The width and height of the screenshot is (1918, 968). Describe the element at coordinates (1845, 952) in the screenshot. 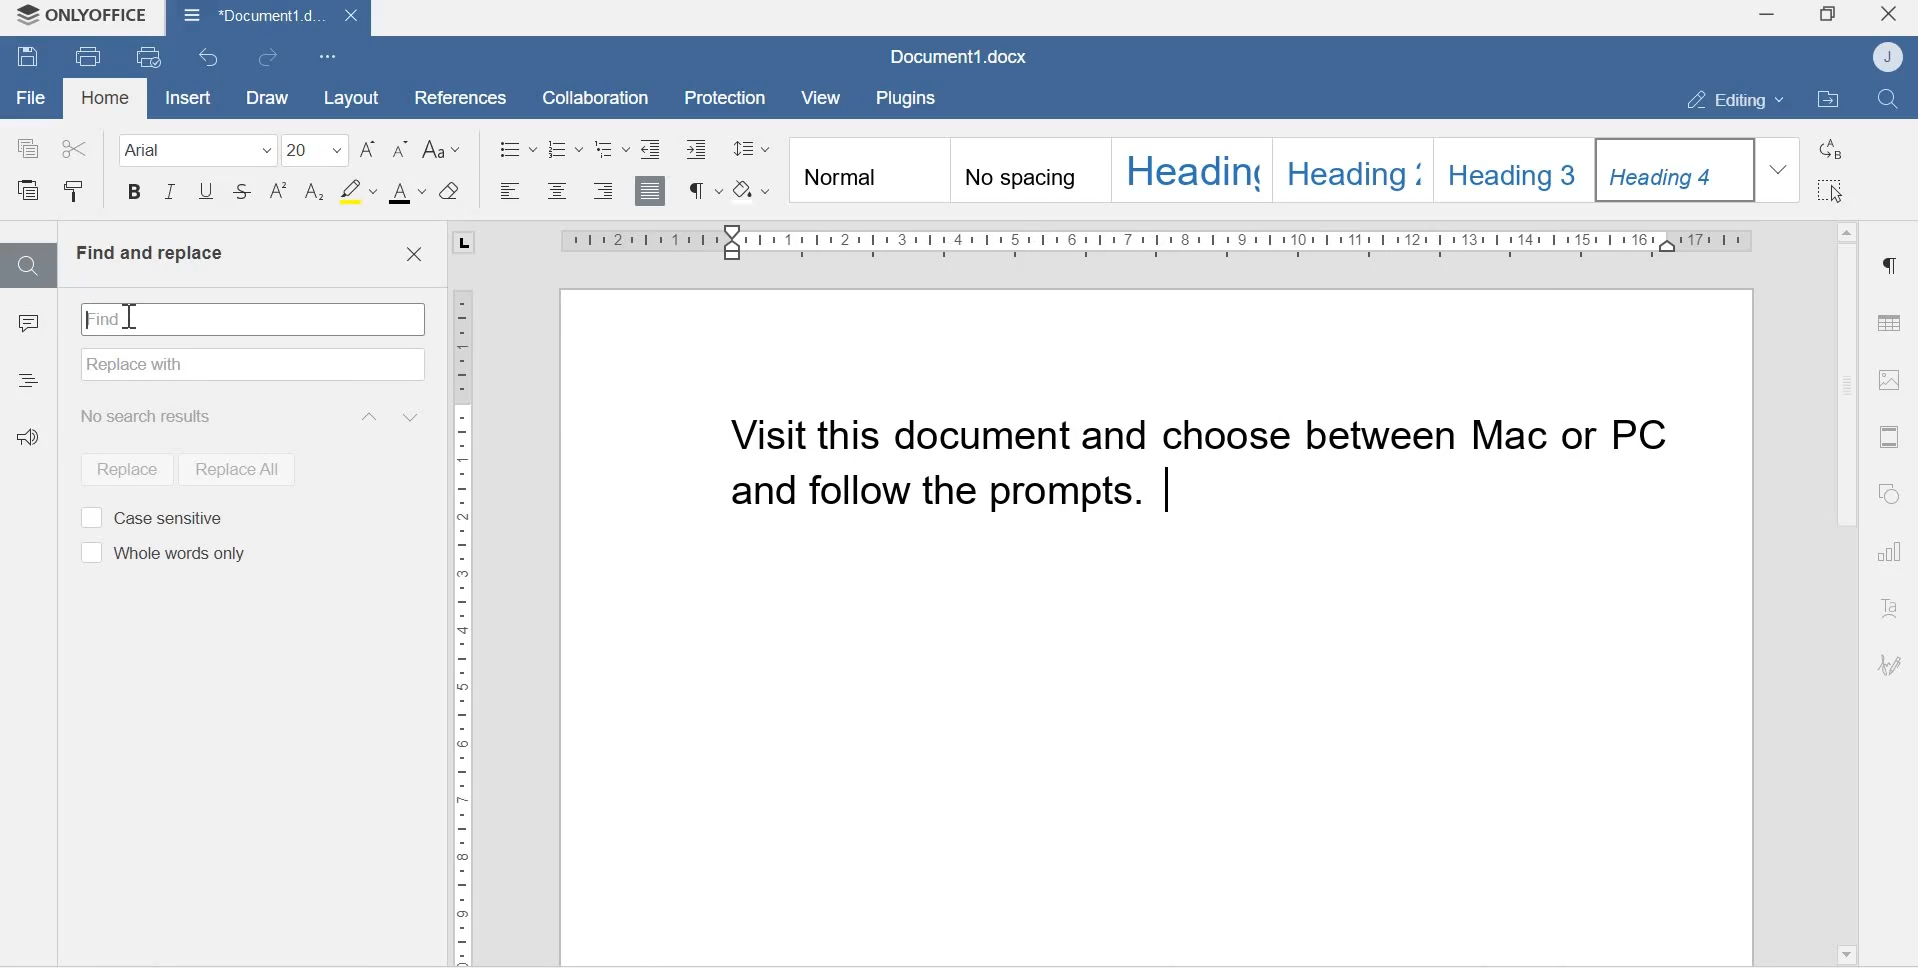

I see `Scroll down` at that location.